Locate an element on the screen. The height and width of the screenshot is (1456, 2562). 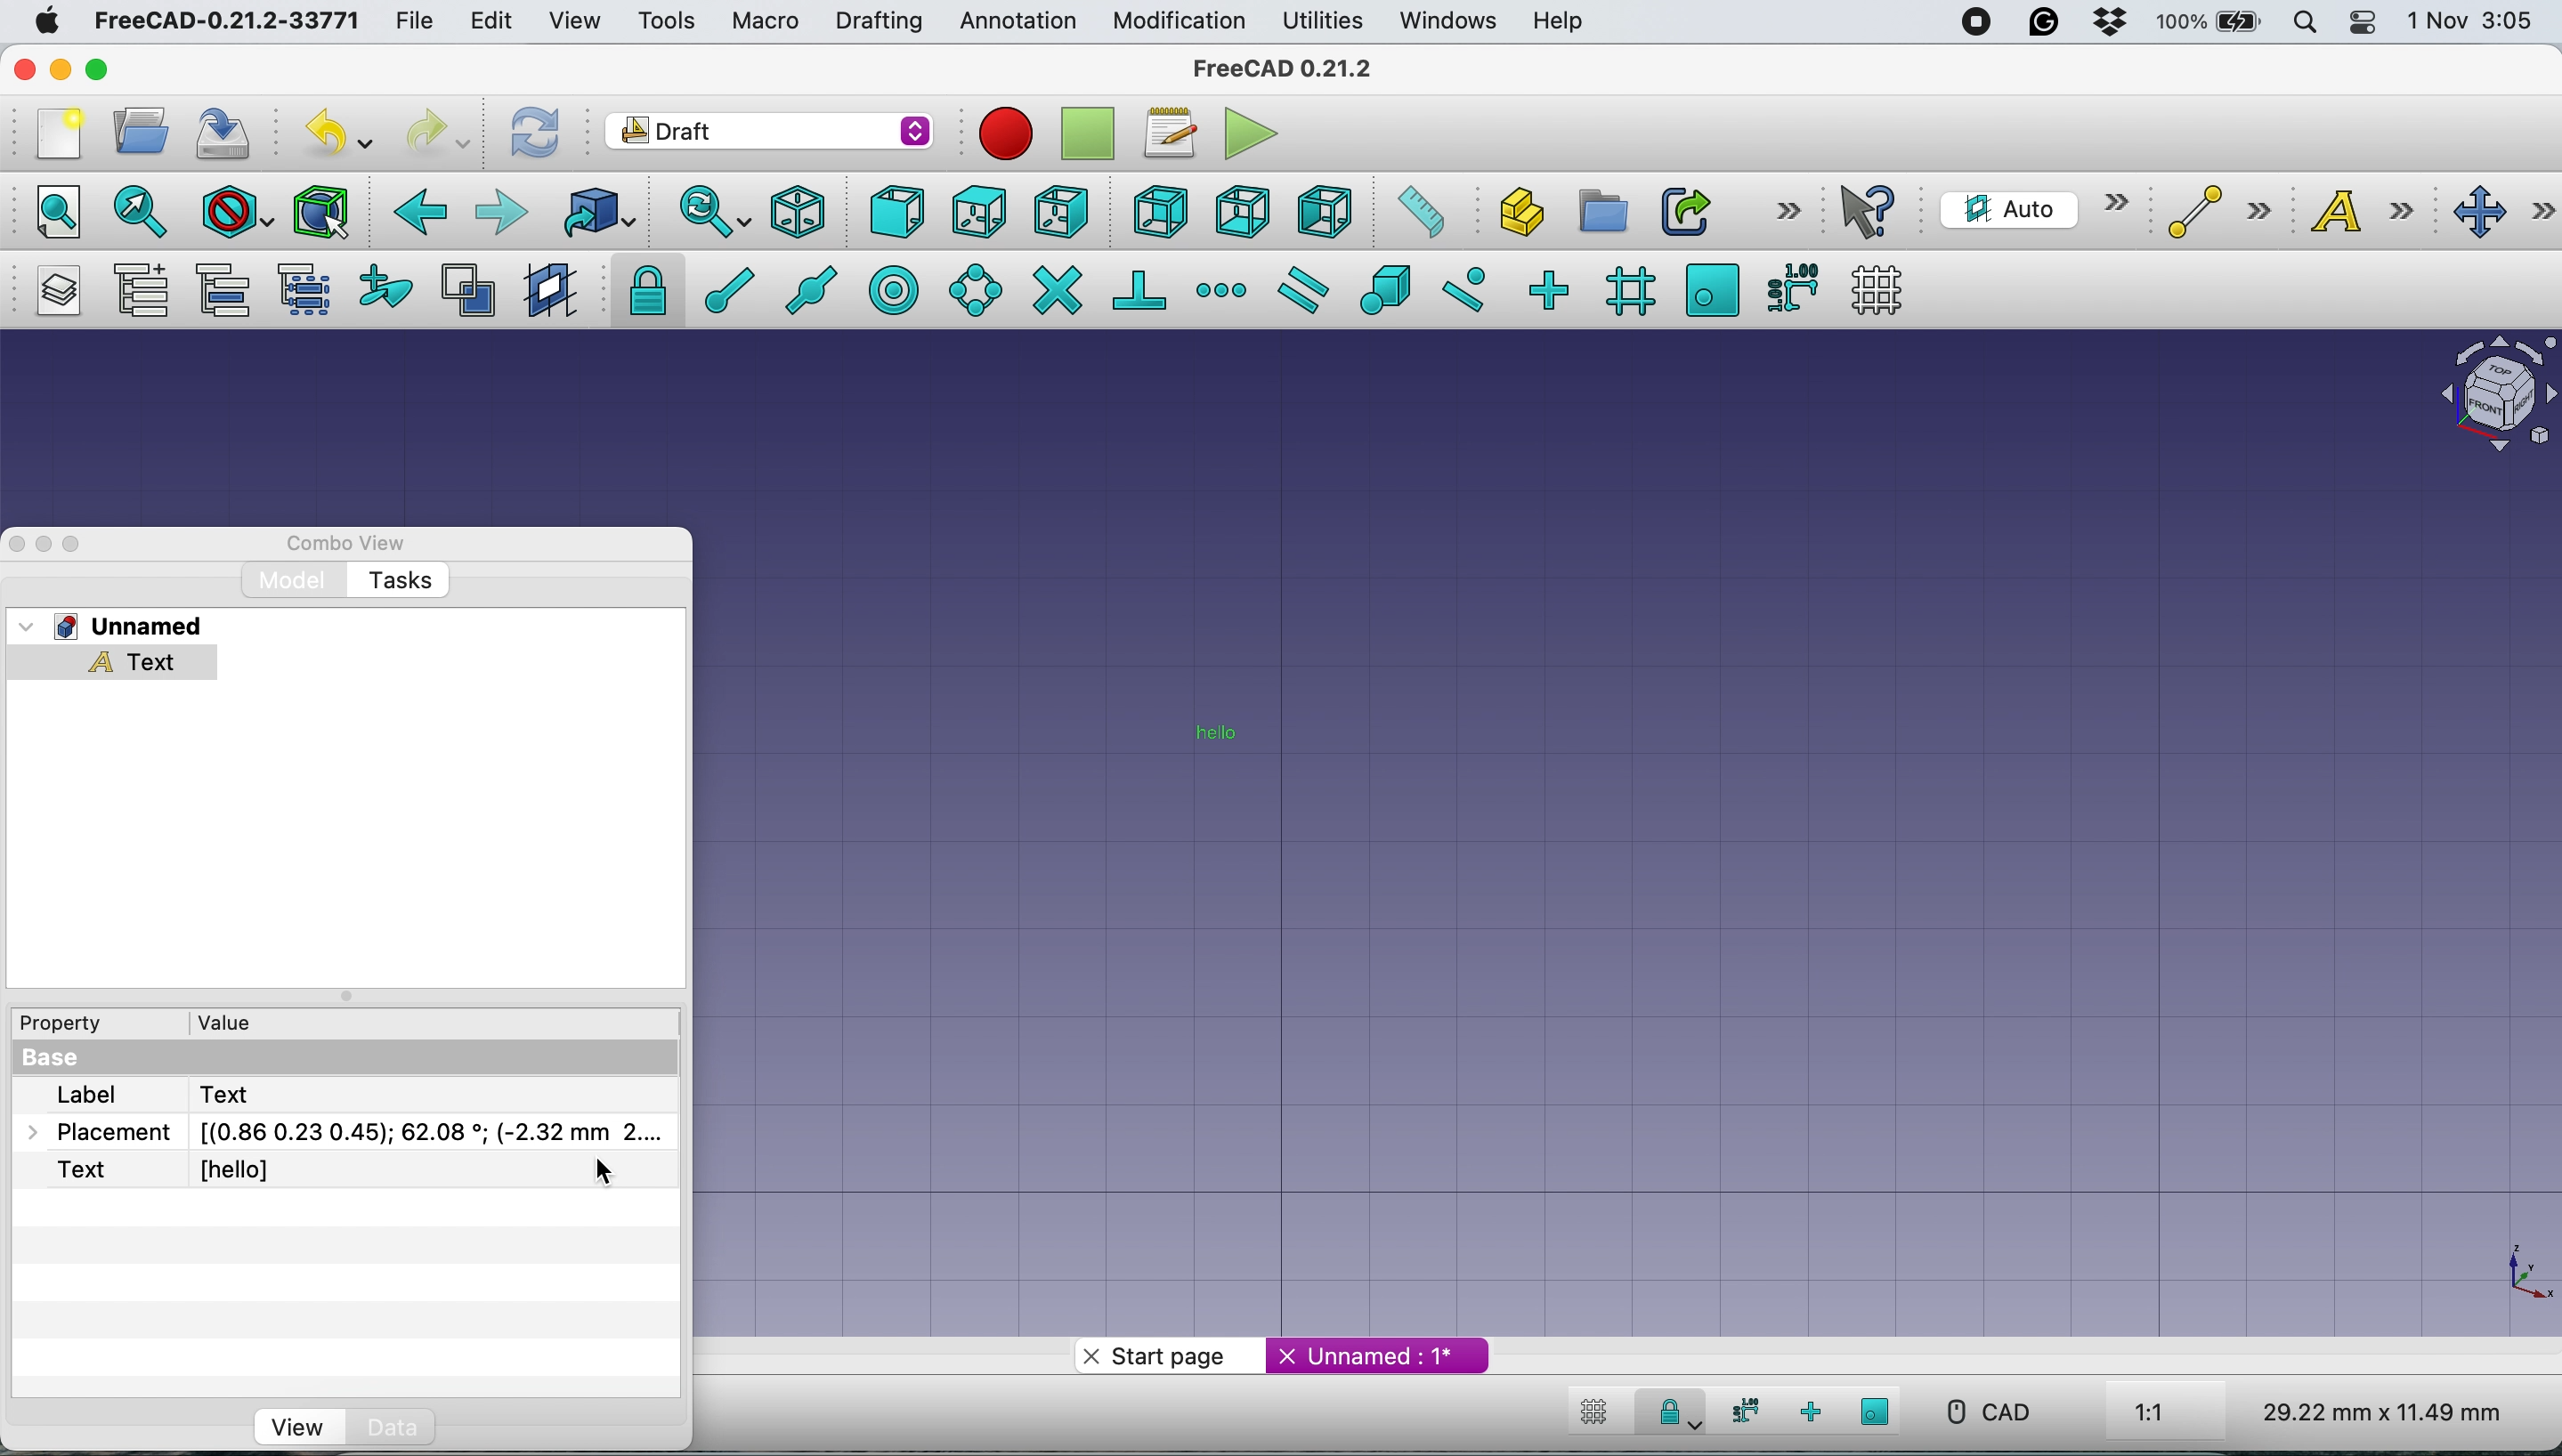
placement is located at coordinates (334, 1130).